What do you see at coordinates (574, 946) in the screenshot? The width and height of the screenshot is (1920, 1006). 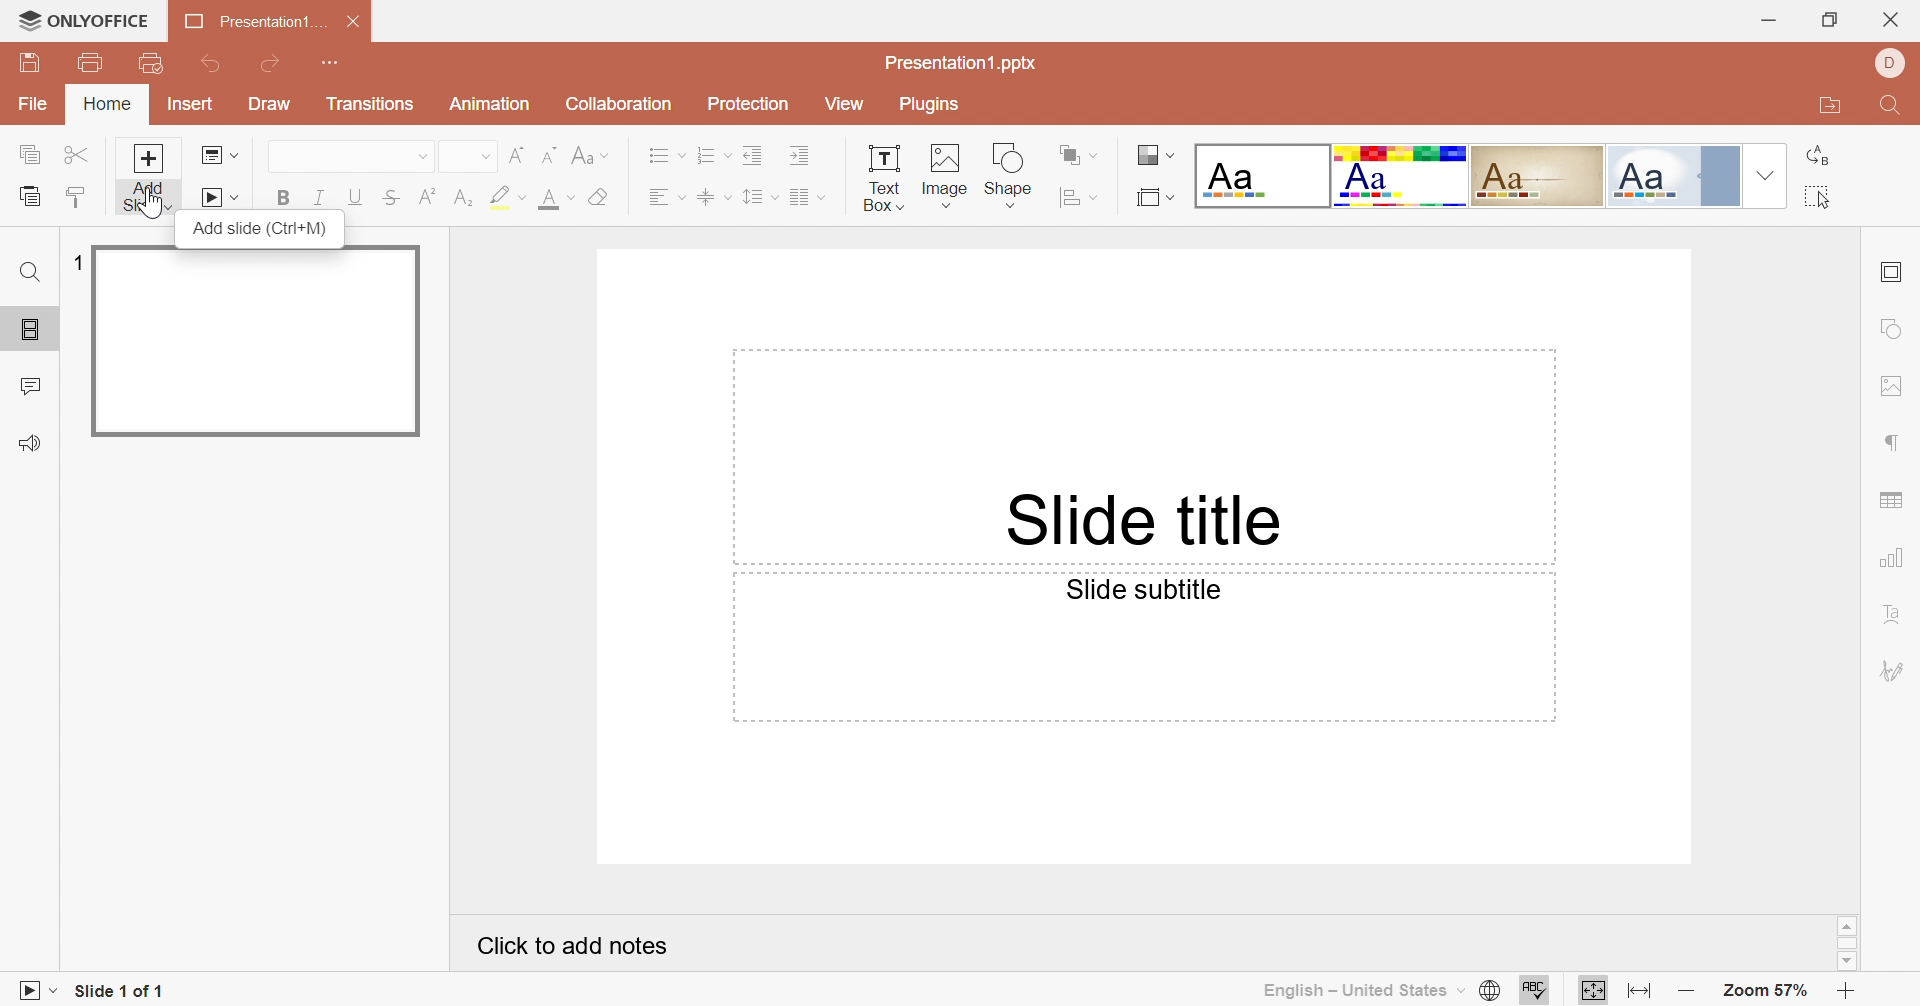 I see `Click to add notes` at bounding box center [574, 946].